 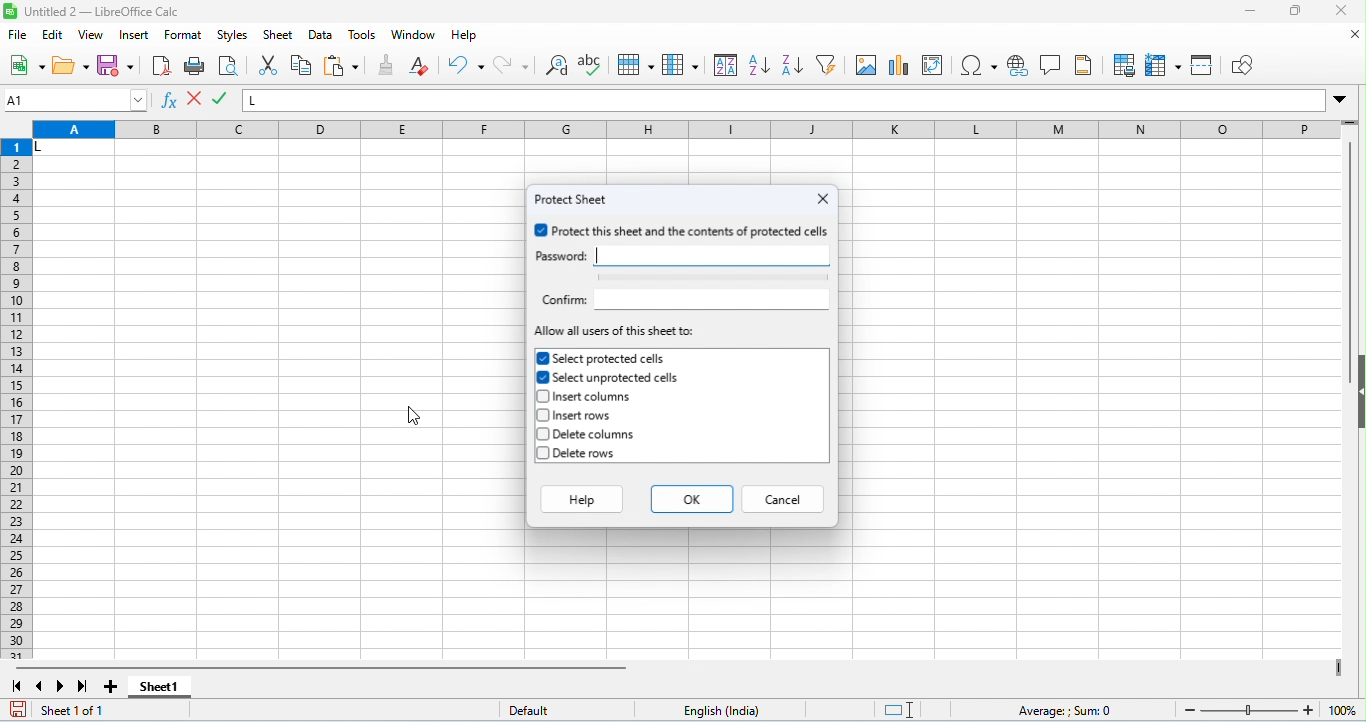 I want to click on sort ascending, so click(x=759, y=65).